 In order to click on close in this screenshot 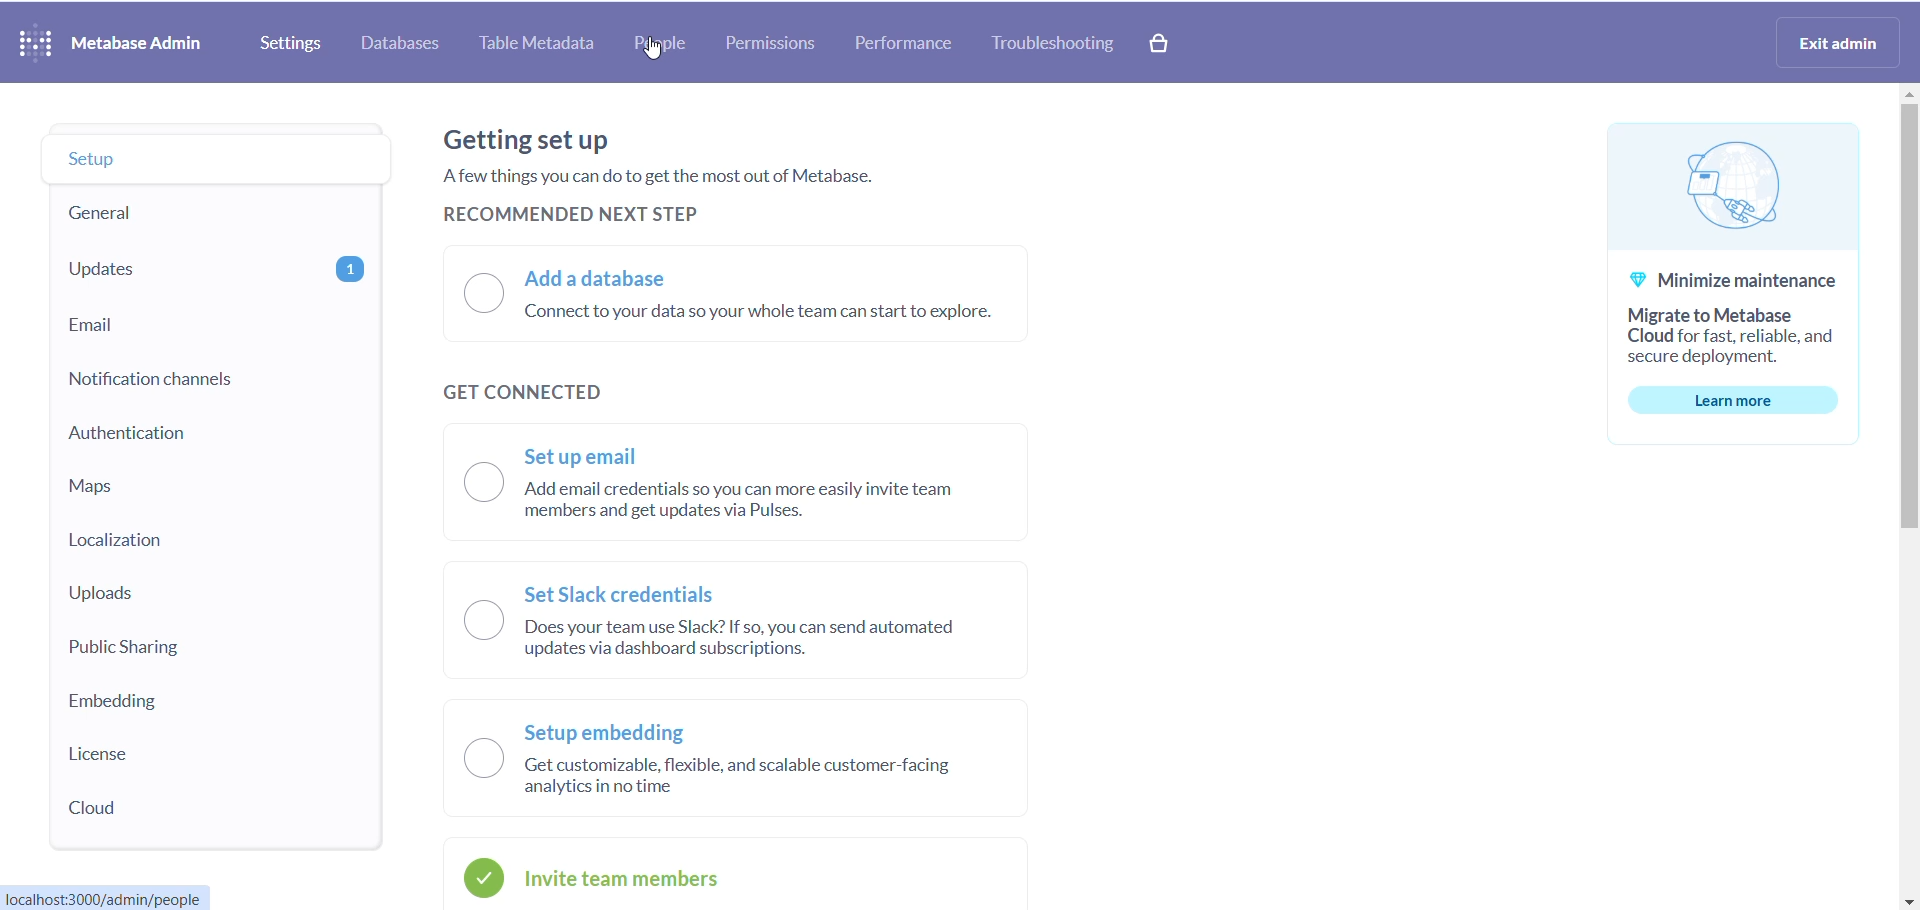, I will do `click(1908, 903)`.